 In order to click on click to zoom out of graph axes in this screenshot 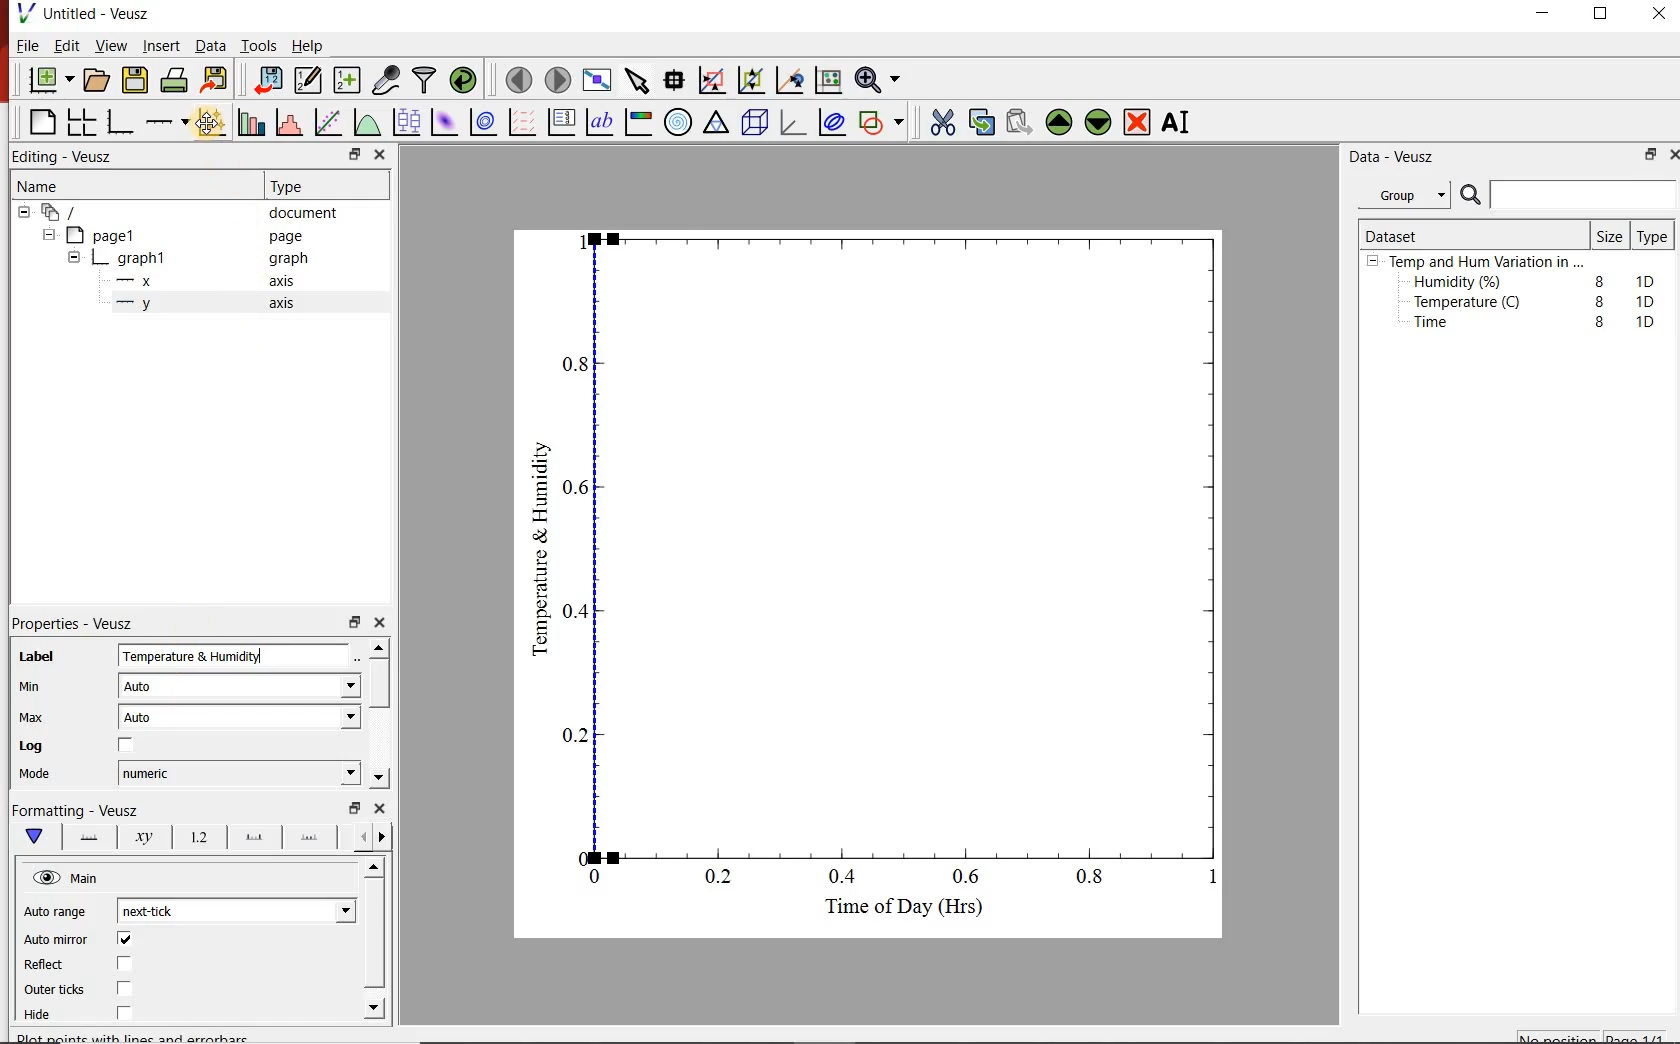, I will do `click(752, 82)`.